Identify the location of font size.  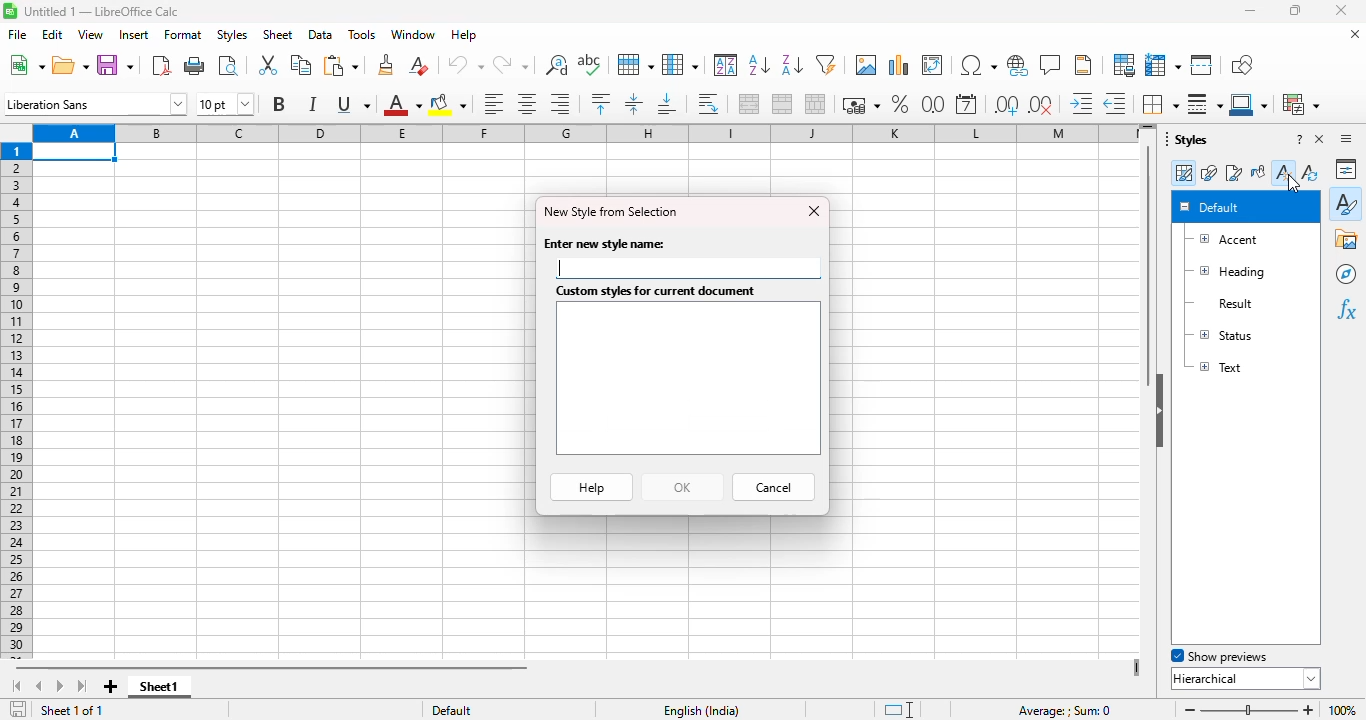
(225, 104).